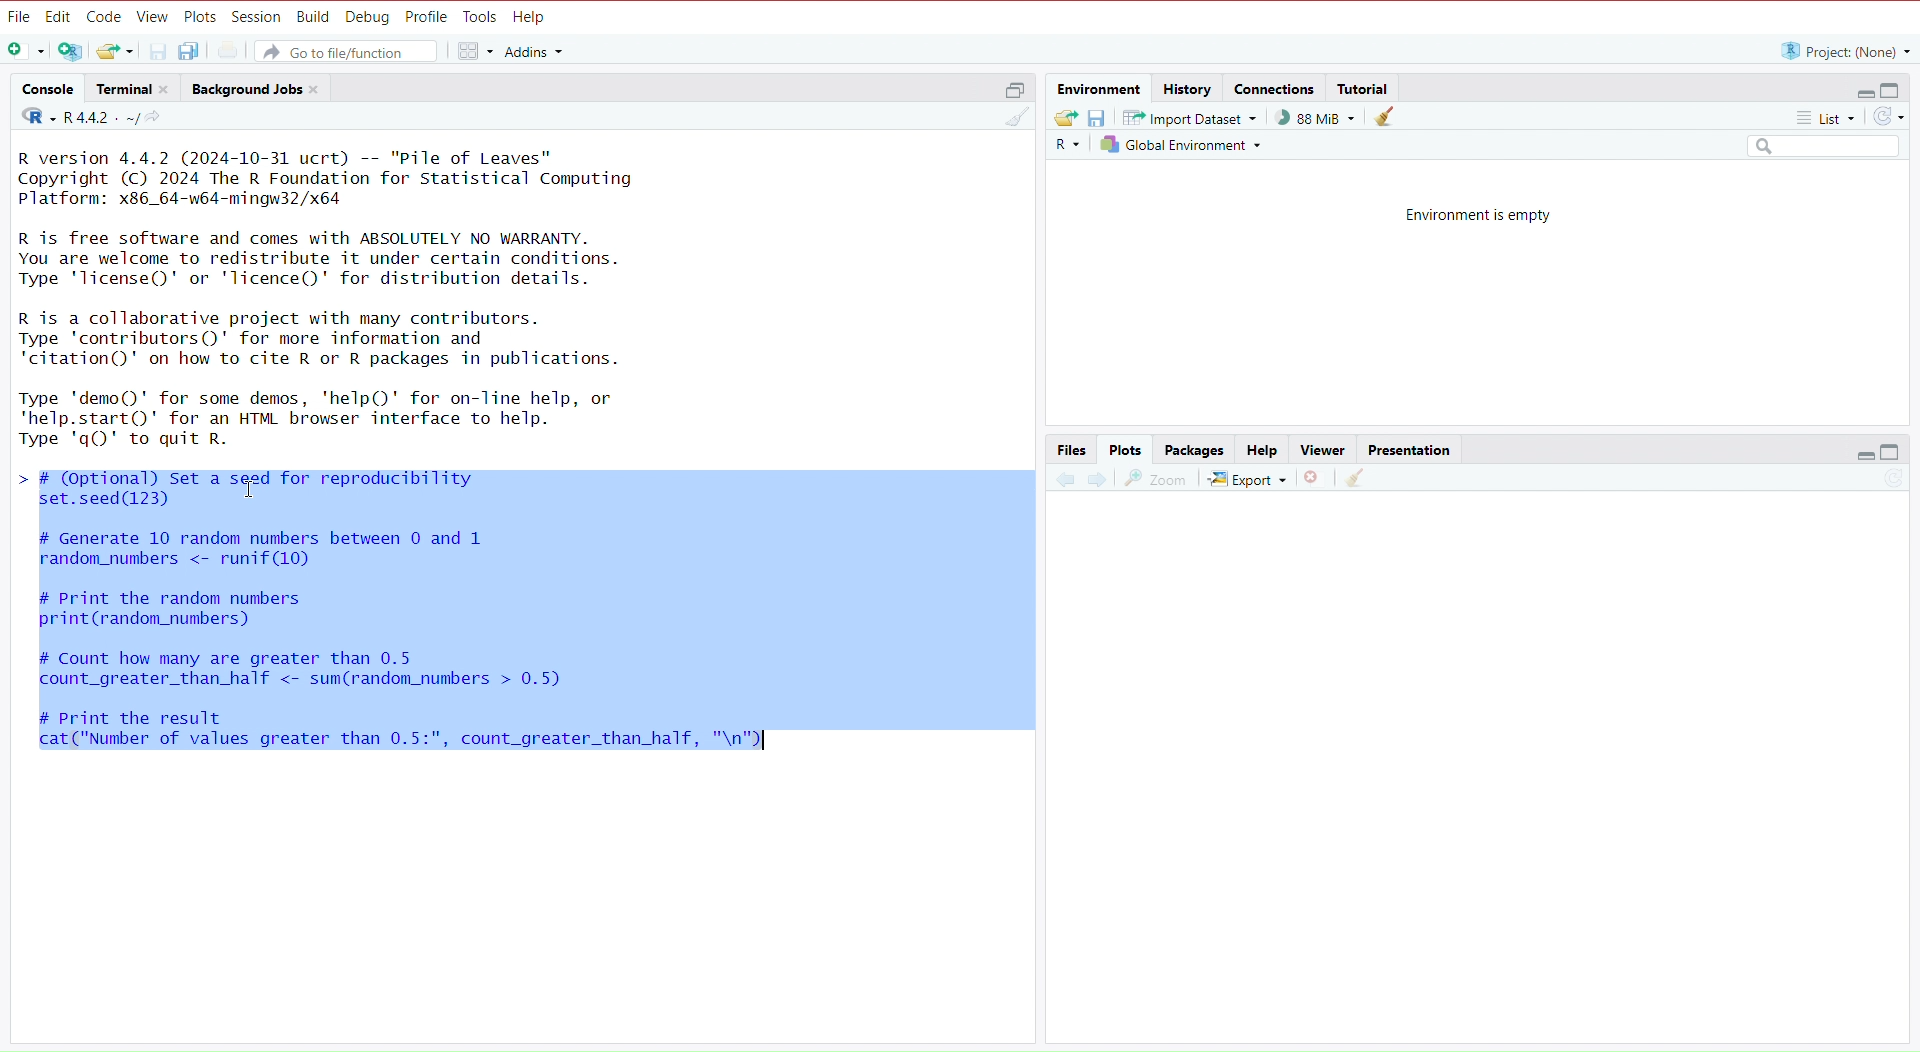 The width and height of the screenshot is (1920, 1052). What do you see at coordinates (521, 476) in the screenshot?
I see `R version 4.4.2 (2024-10-31 ucrt) -- "Pile of Leaves"
Copyright (C) 2024 The R Foundation for Statistical Computing
Platform: x86_64-w64-mingw32/x64
R is free software and comes with ABSOLUTELY NO WARRANTY.
You are welcome to redistribute it under certain conditions.
Type 'license()' or 'licence()' for distribution details.
R is a collaborative project with many contributors.
Type 'contributors()' for more information and
"citation()' on how to cite R or R packages in publications
Type 'demo()' for some demos, ‘help()' for on-line help, or
'help.start()' for an HTML browser interface to help.
Type 'qQ)' to quit R.
> # (Optional) Set a sged for reproducibility
set.seed(123)
# Generate 10 random numbers between 0 and 1
random_numbers <- runif(10)
# Print the random numbers
print (random_numbers)
# Count how many are greater than 0.5
count_greater_than_half <- sum(random_numbers > 0.5)
# Print the result
cat("Number of values greater than 0.5:", count_greater_than_half, "\n")|` at bounding box center [521, 476].